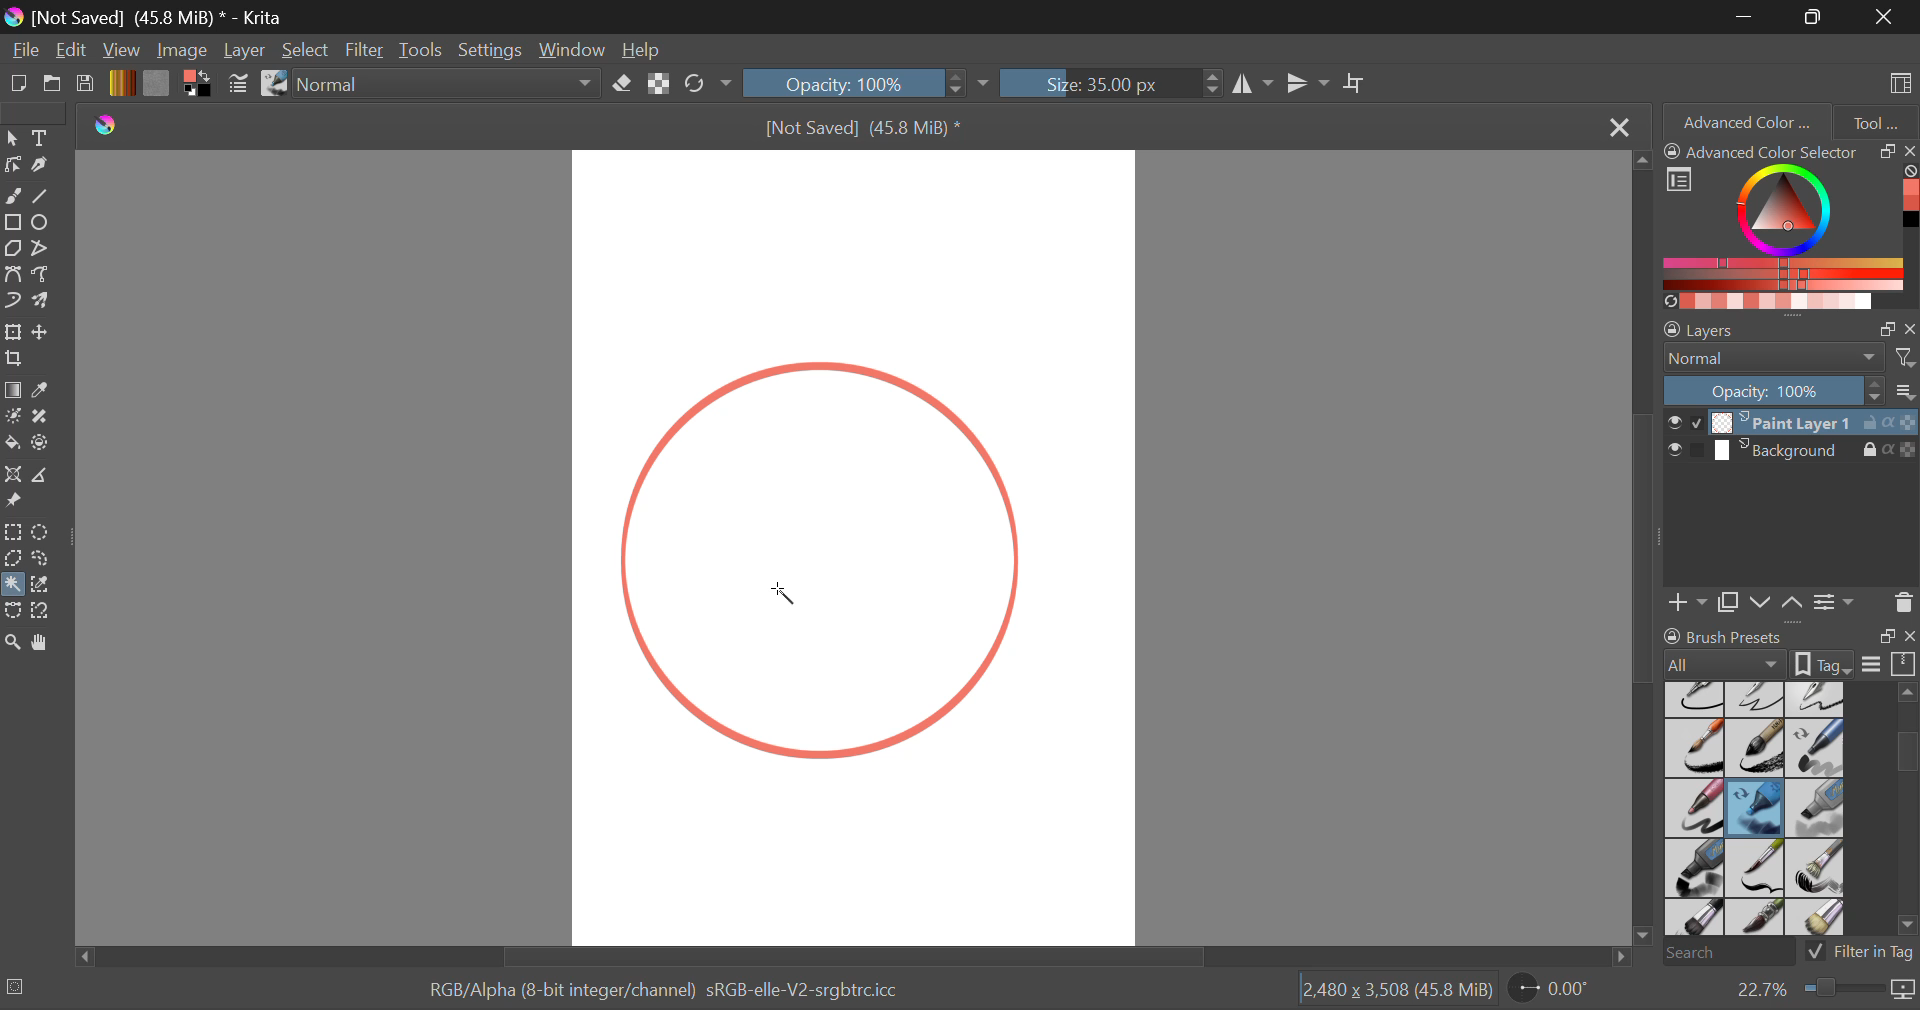  Describe the element at coordinates (1790, 325) in the screenshot. I see `Layer Settings` at that location.